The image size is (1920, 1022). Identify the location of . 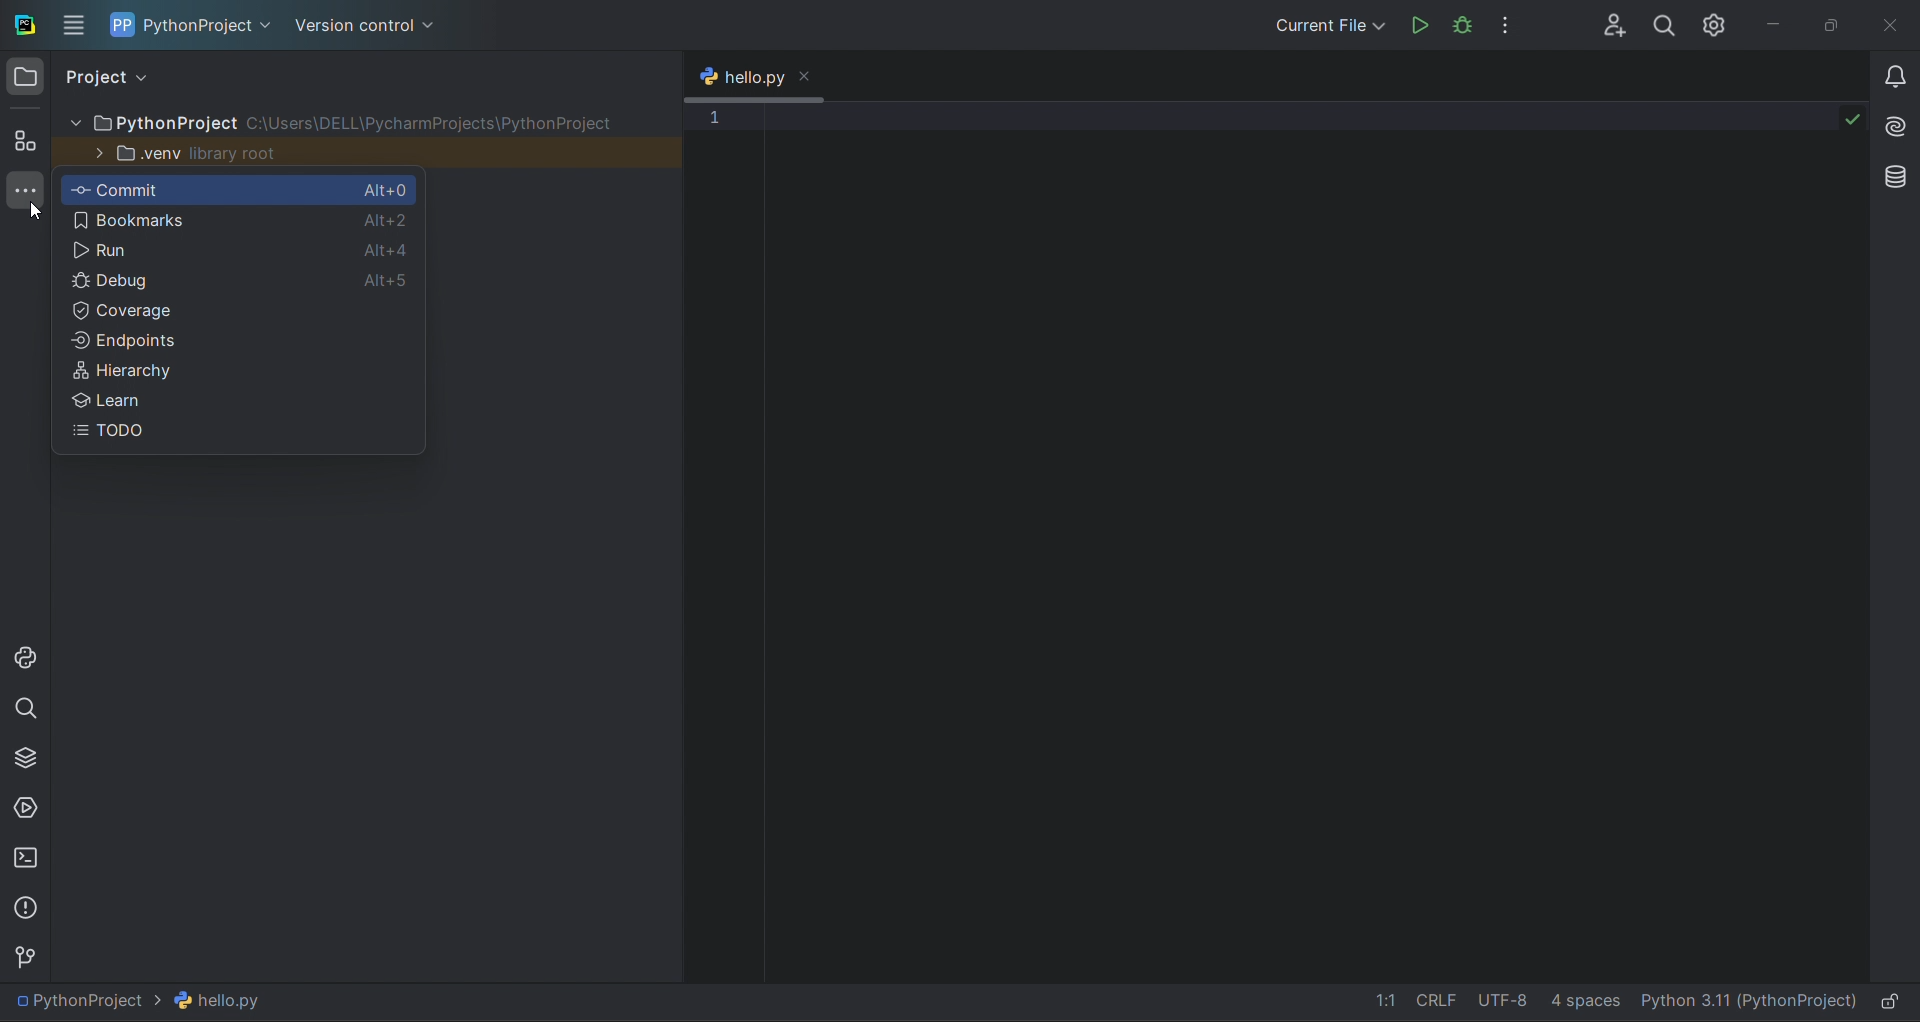
(196, 281).